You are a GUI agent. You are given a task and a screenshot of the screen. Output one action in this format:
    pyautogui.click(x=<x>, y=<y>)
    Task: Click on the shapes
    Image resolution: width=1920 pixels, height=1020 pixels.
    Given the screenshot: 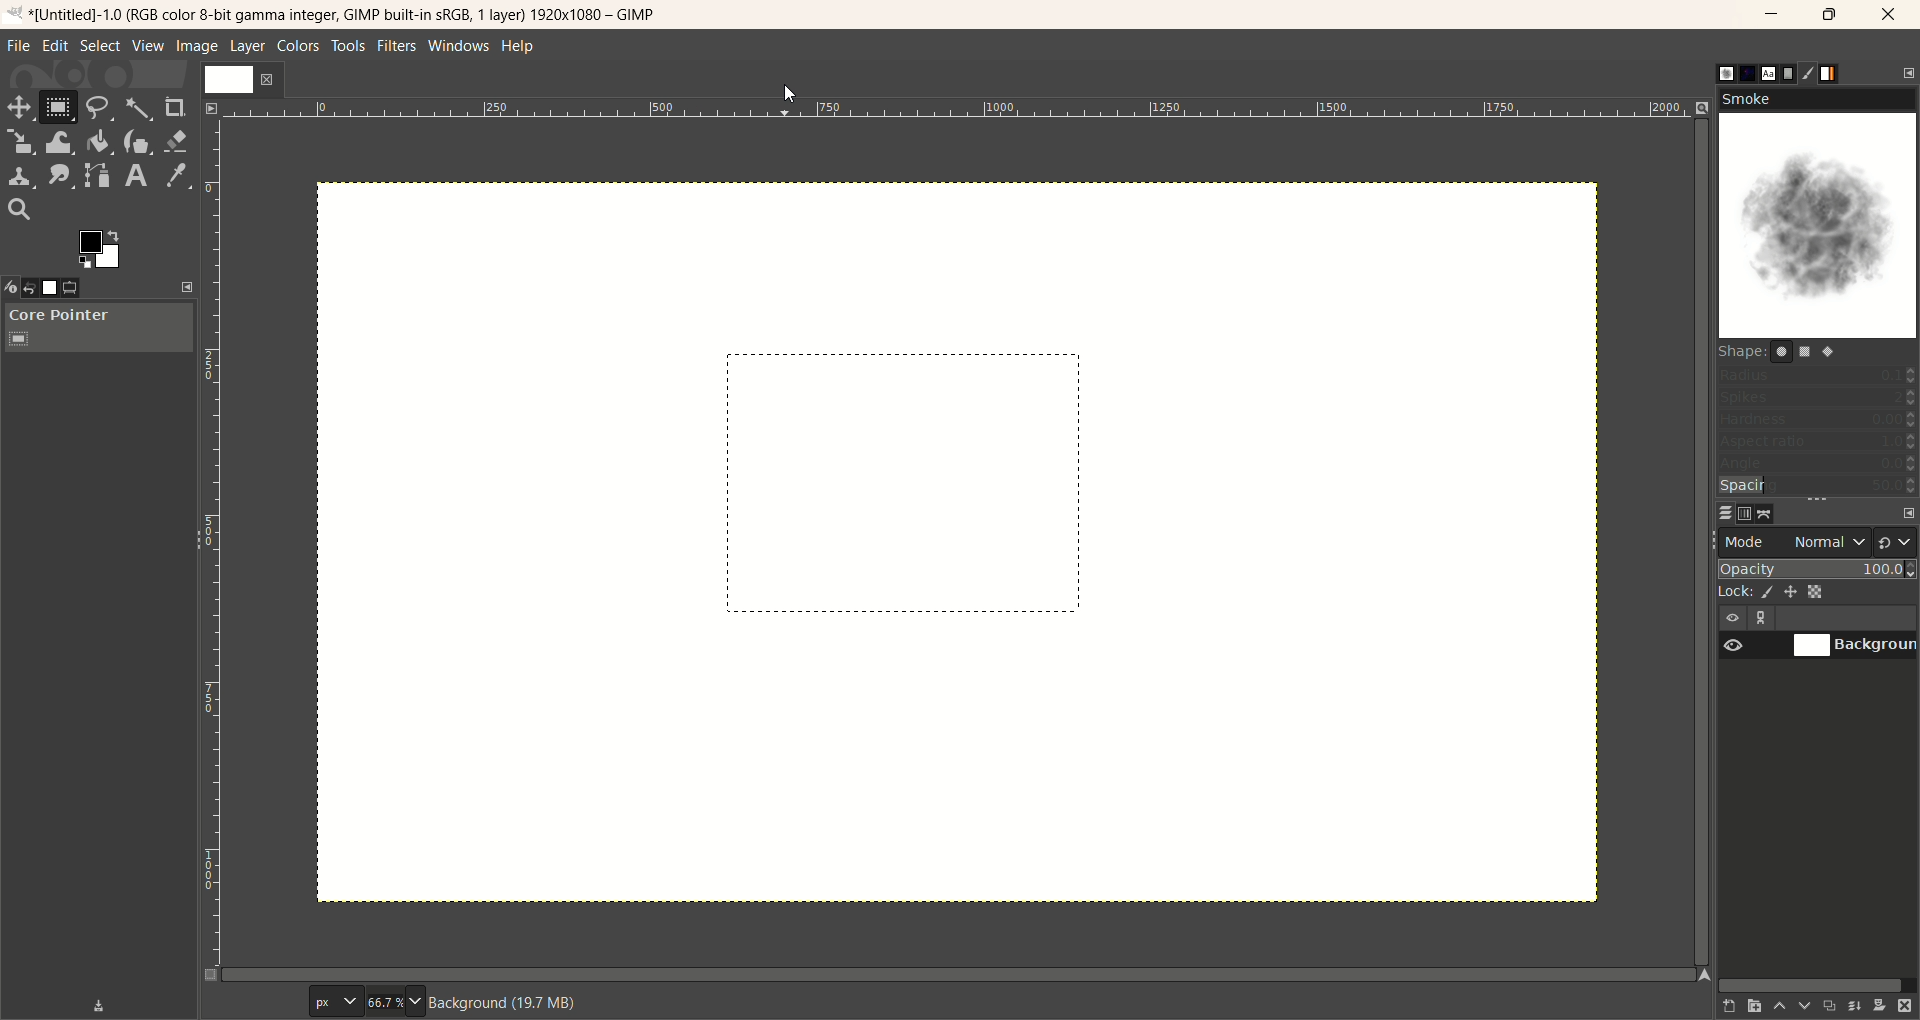 What is the action you would take?
    pyautogui.click(x=1816, y=353)
    